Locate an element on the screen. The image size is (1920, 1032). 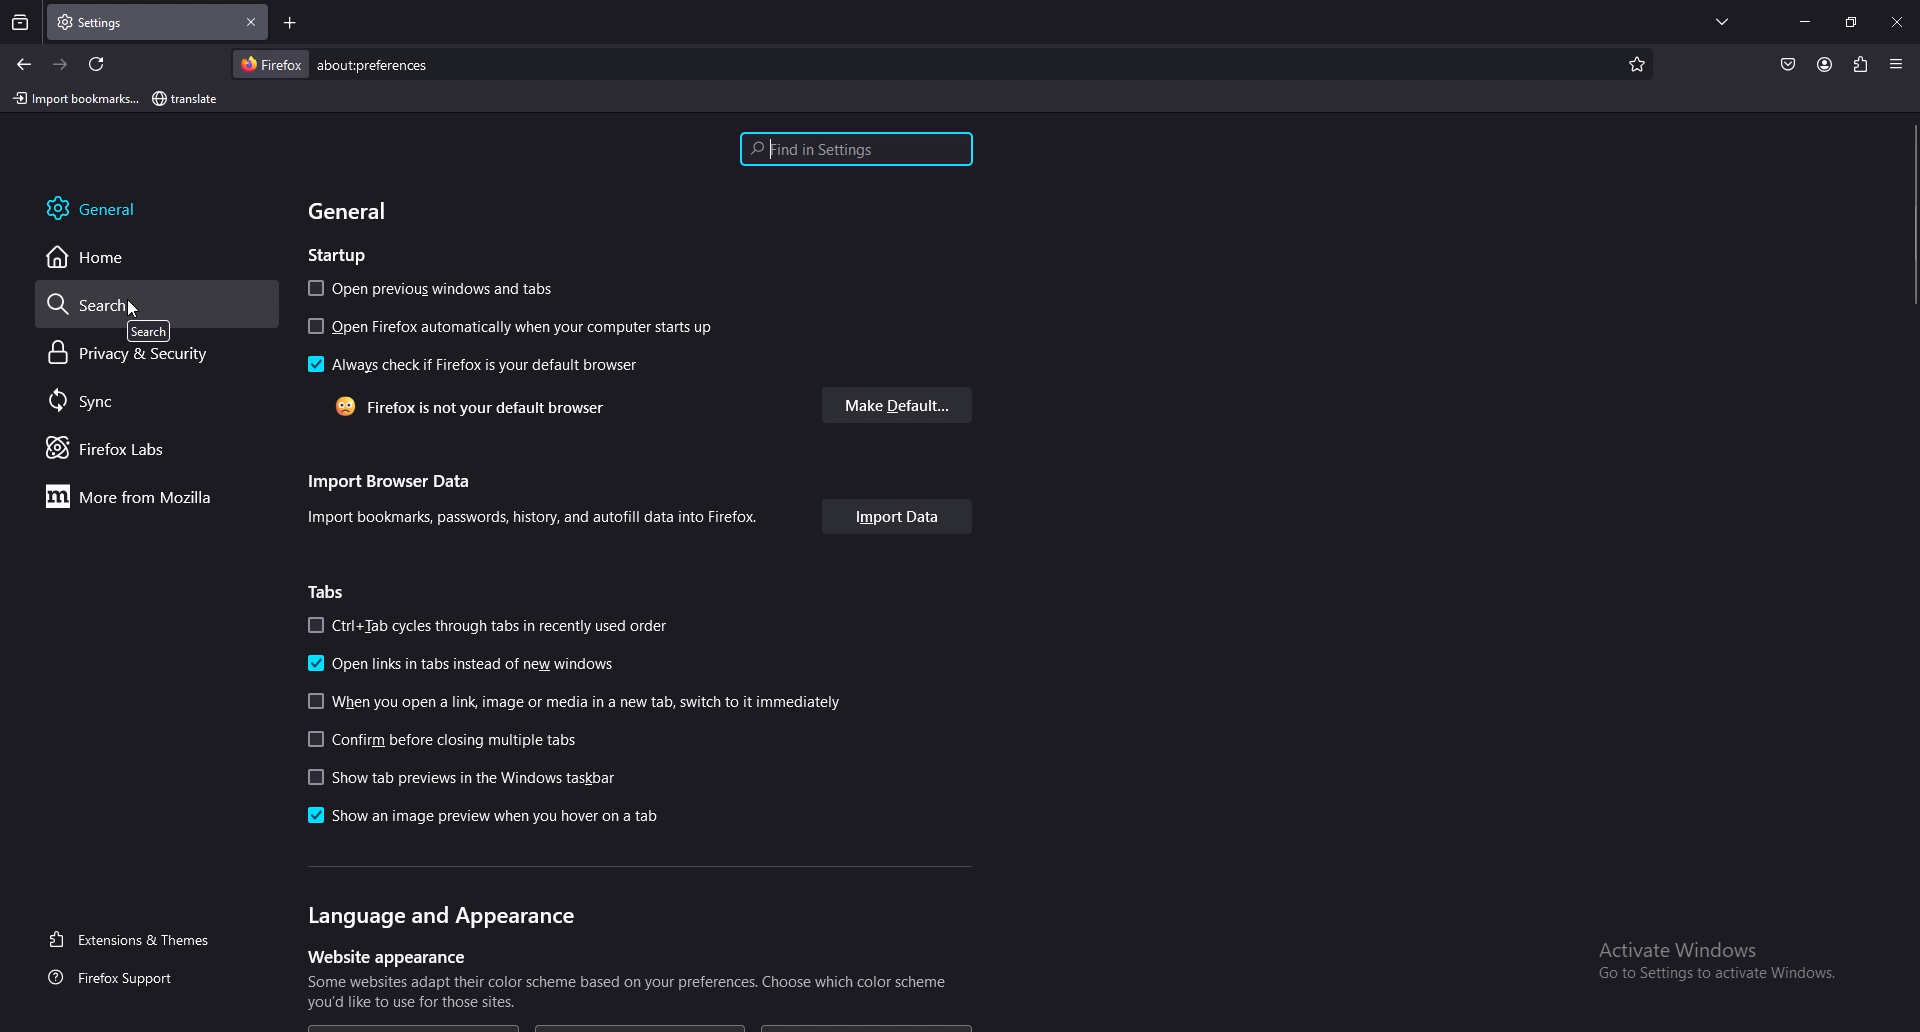
options is located at coordinates (1898, 62).